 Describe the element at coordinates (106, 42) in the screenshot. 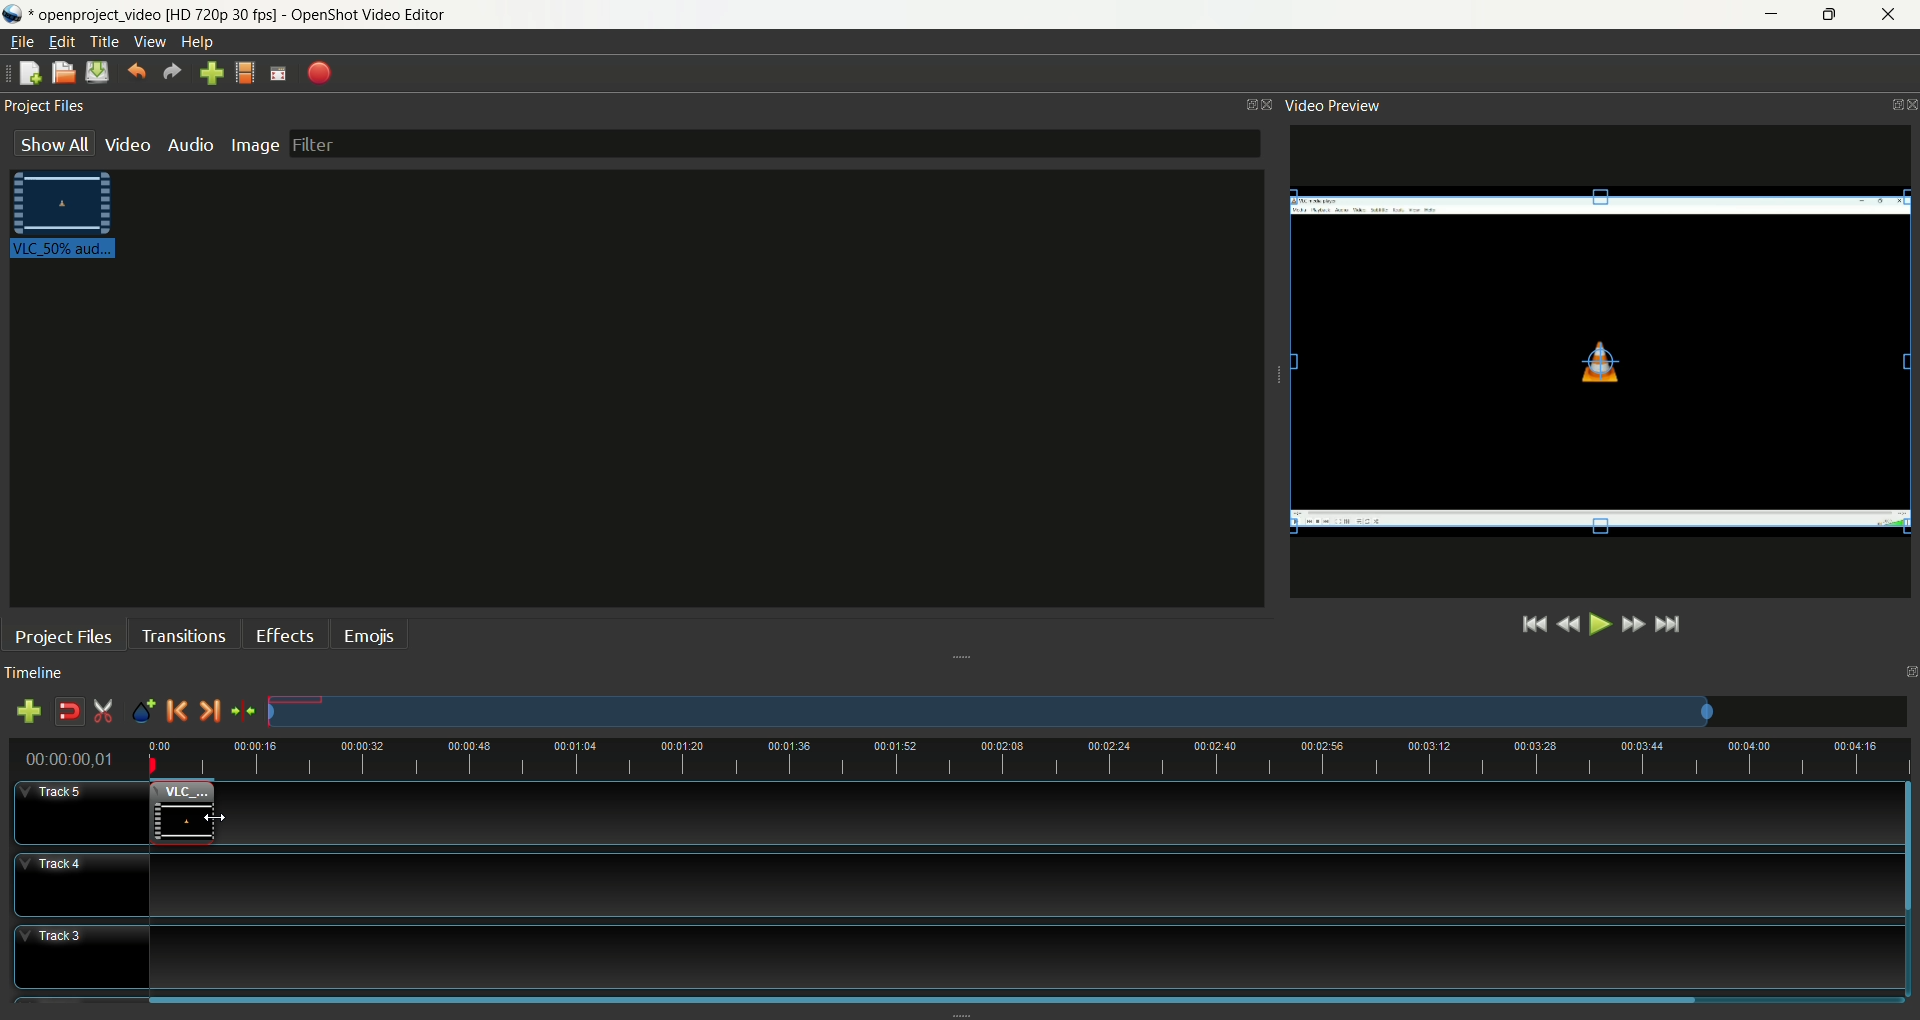

I see `title` at that location.